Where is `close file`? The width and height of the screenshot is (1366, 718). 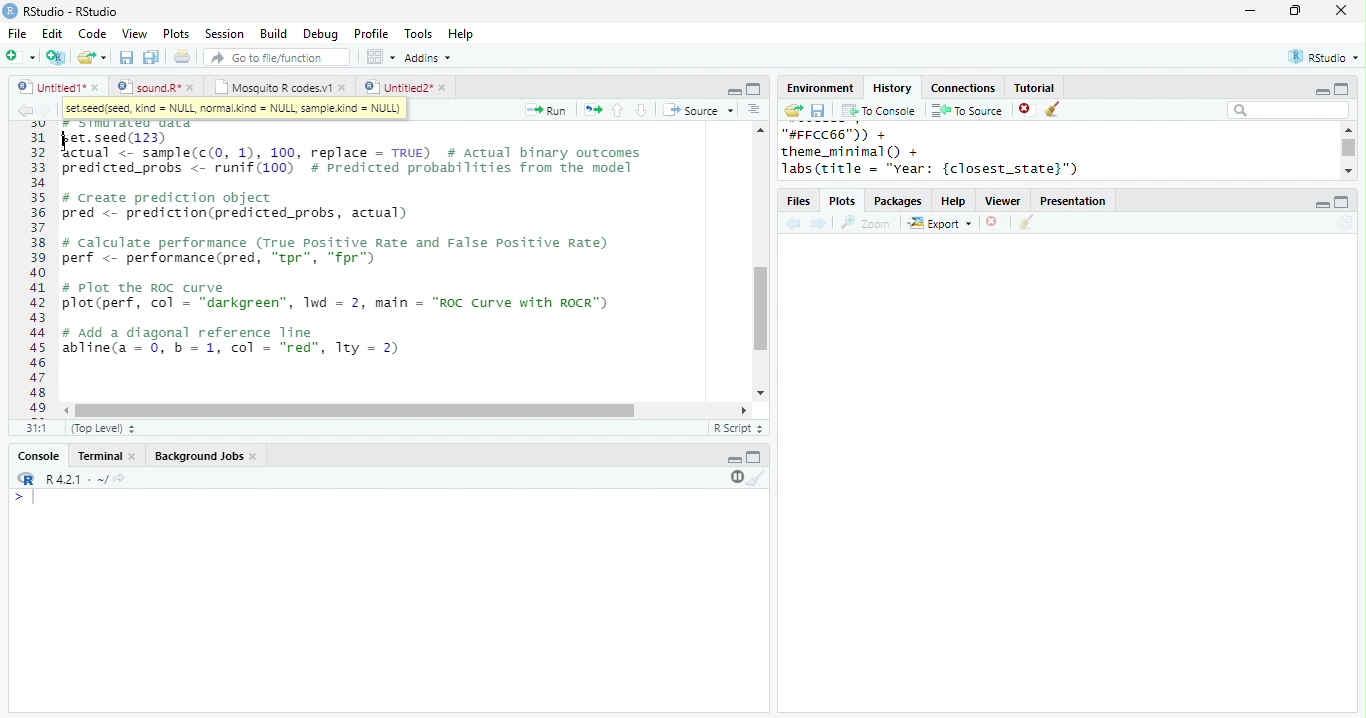
close file is located at coordinates (995, 223).